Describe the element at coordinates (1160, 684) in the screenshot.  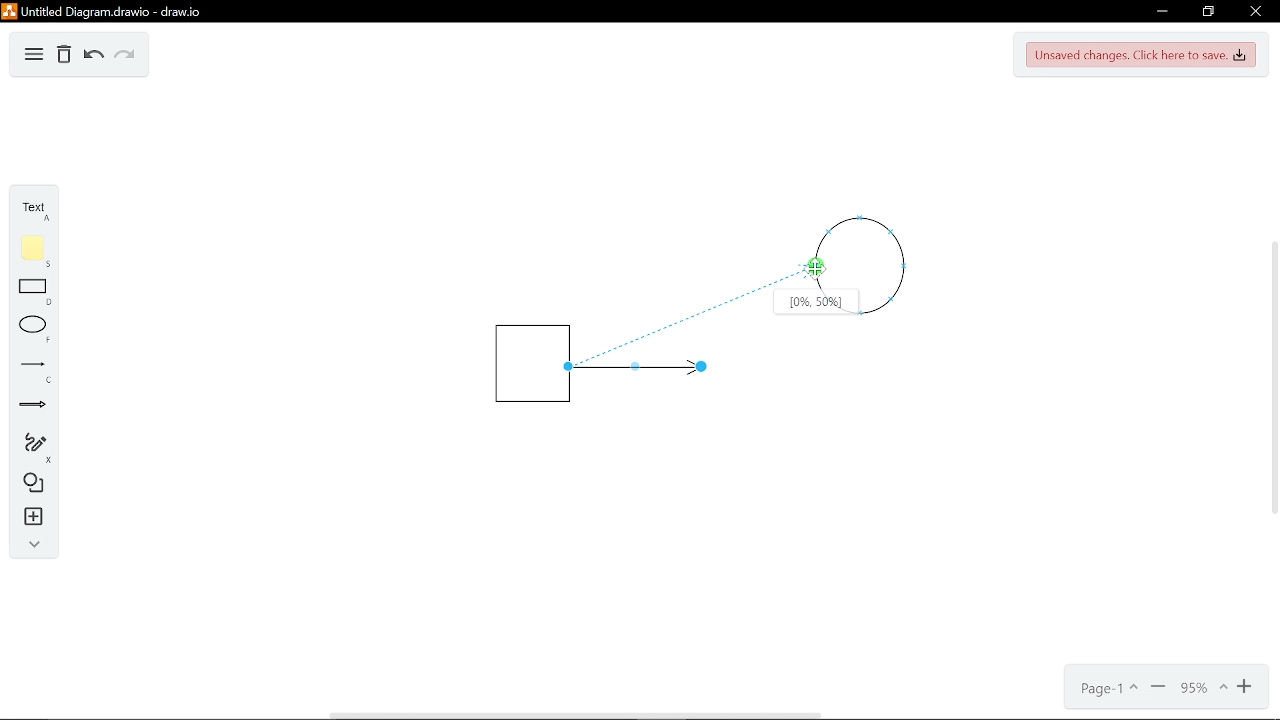
I see `Zoom out` at that location.